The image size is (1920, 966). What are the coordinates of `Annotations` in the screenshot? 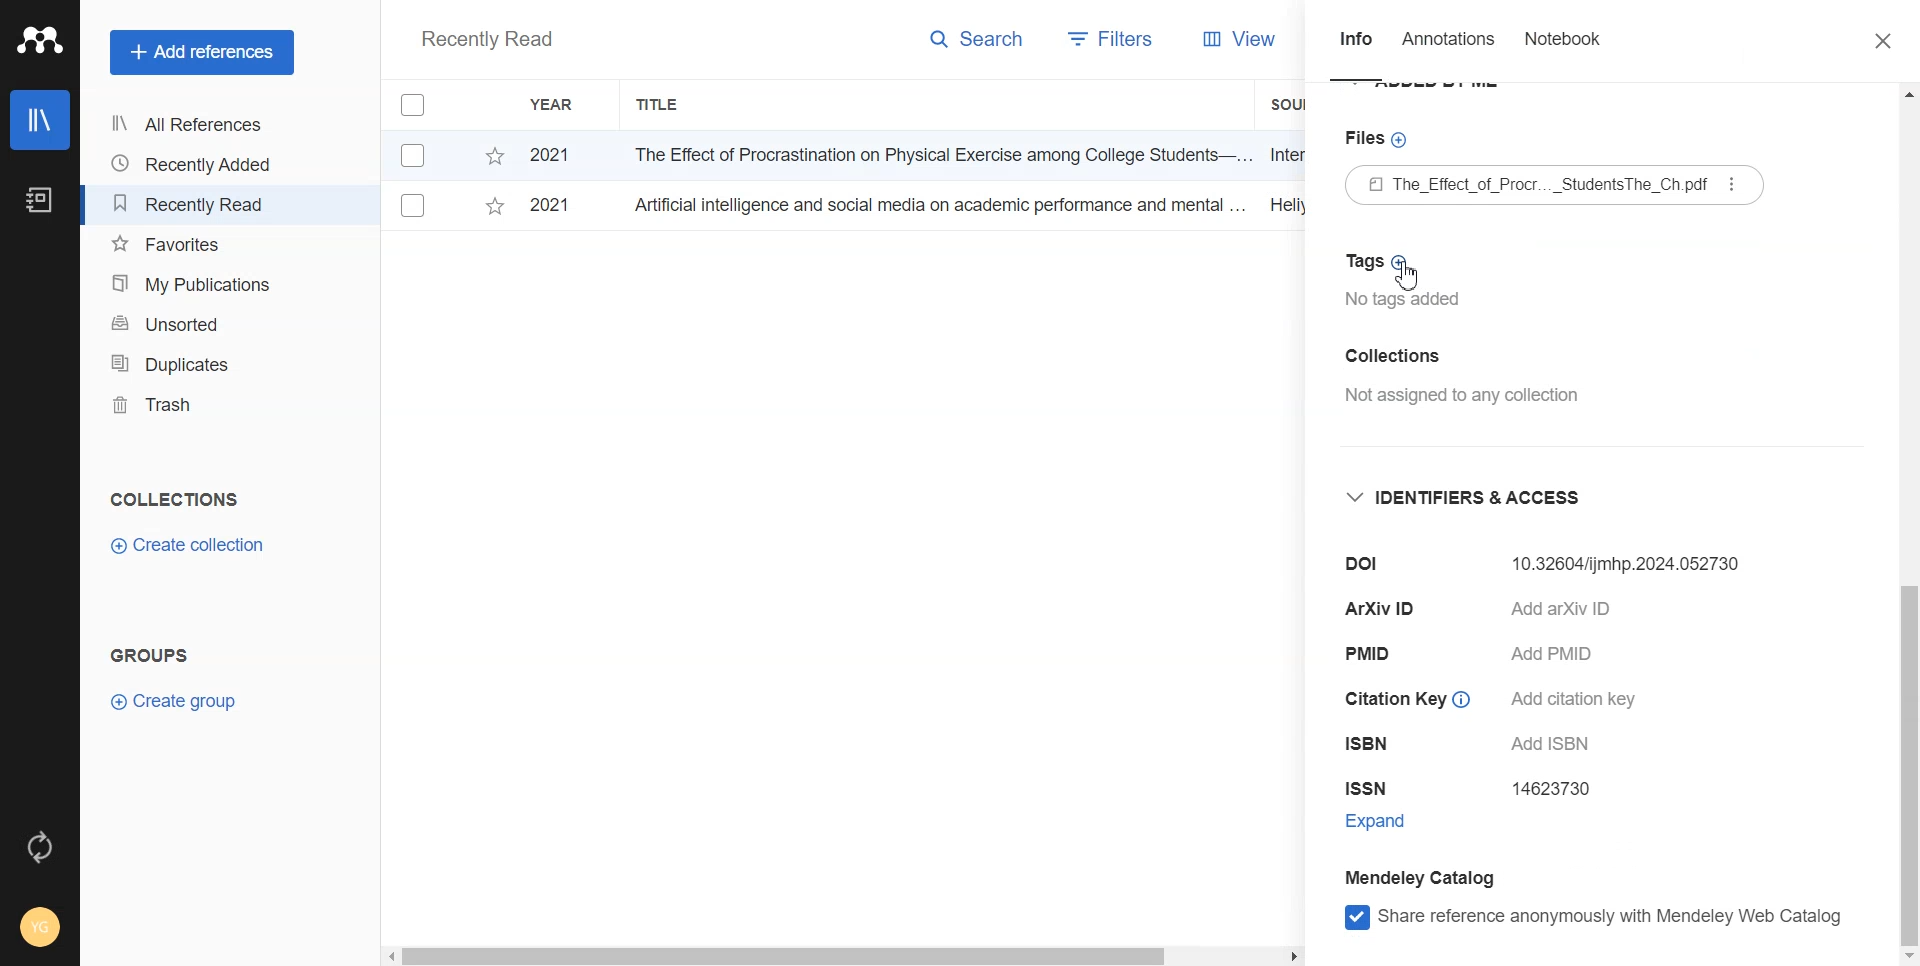 It's located at (1451, 44).